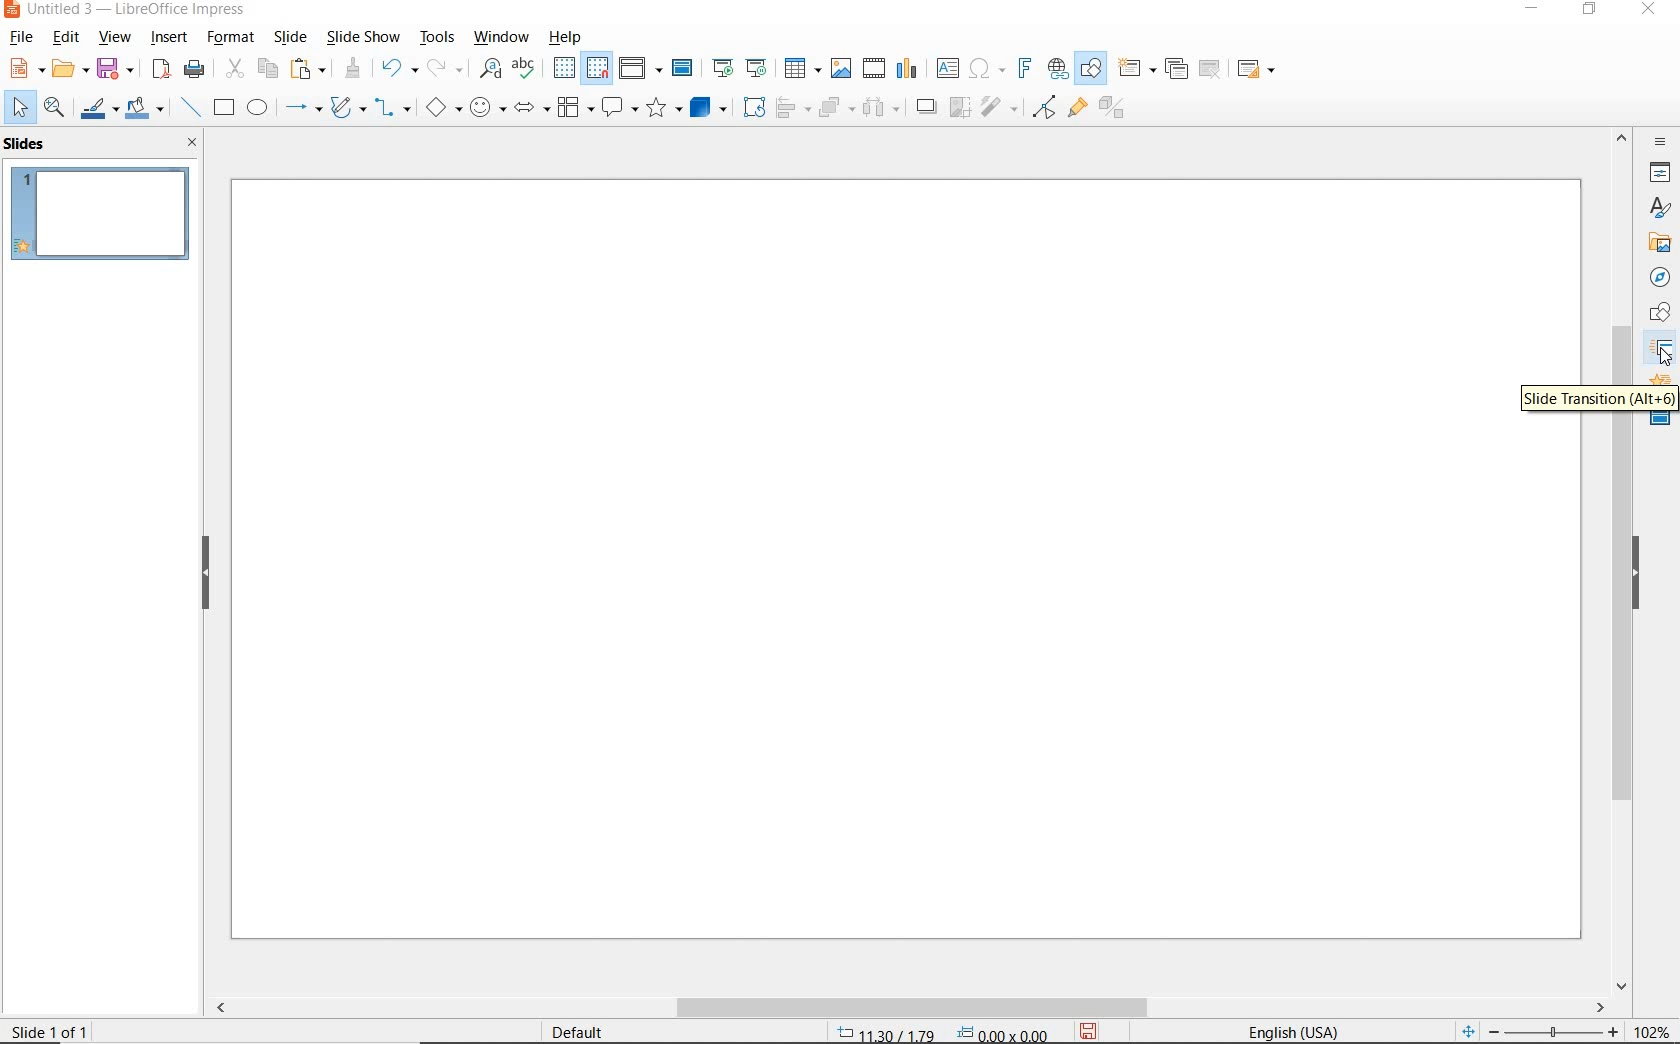 This screenshot has width=1680, height=1044. What do you see at coordinates (266, 66) in the screenshot?
I see `COPY` at bounding box center [266, 66].